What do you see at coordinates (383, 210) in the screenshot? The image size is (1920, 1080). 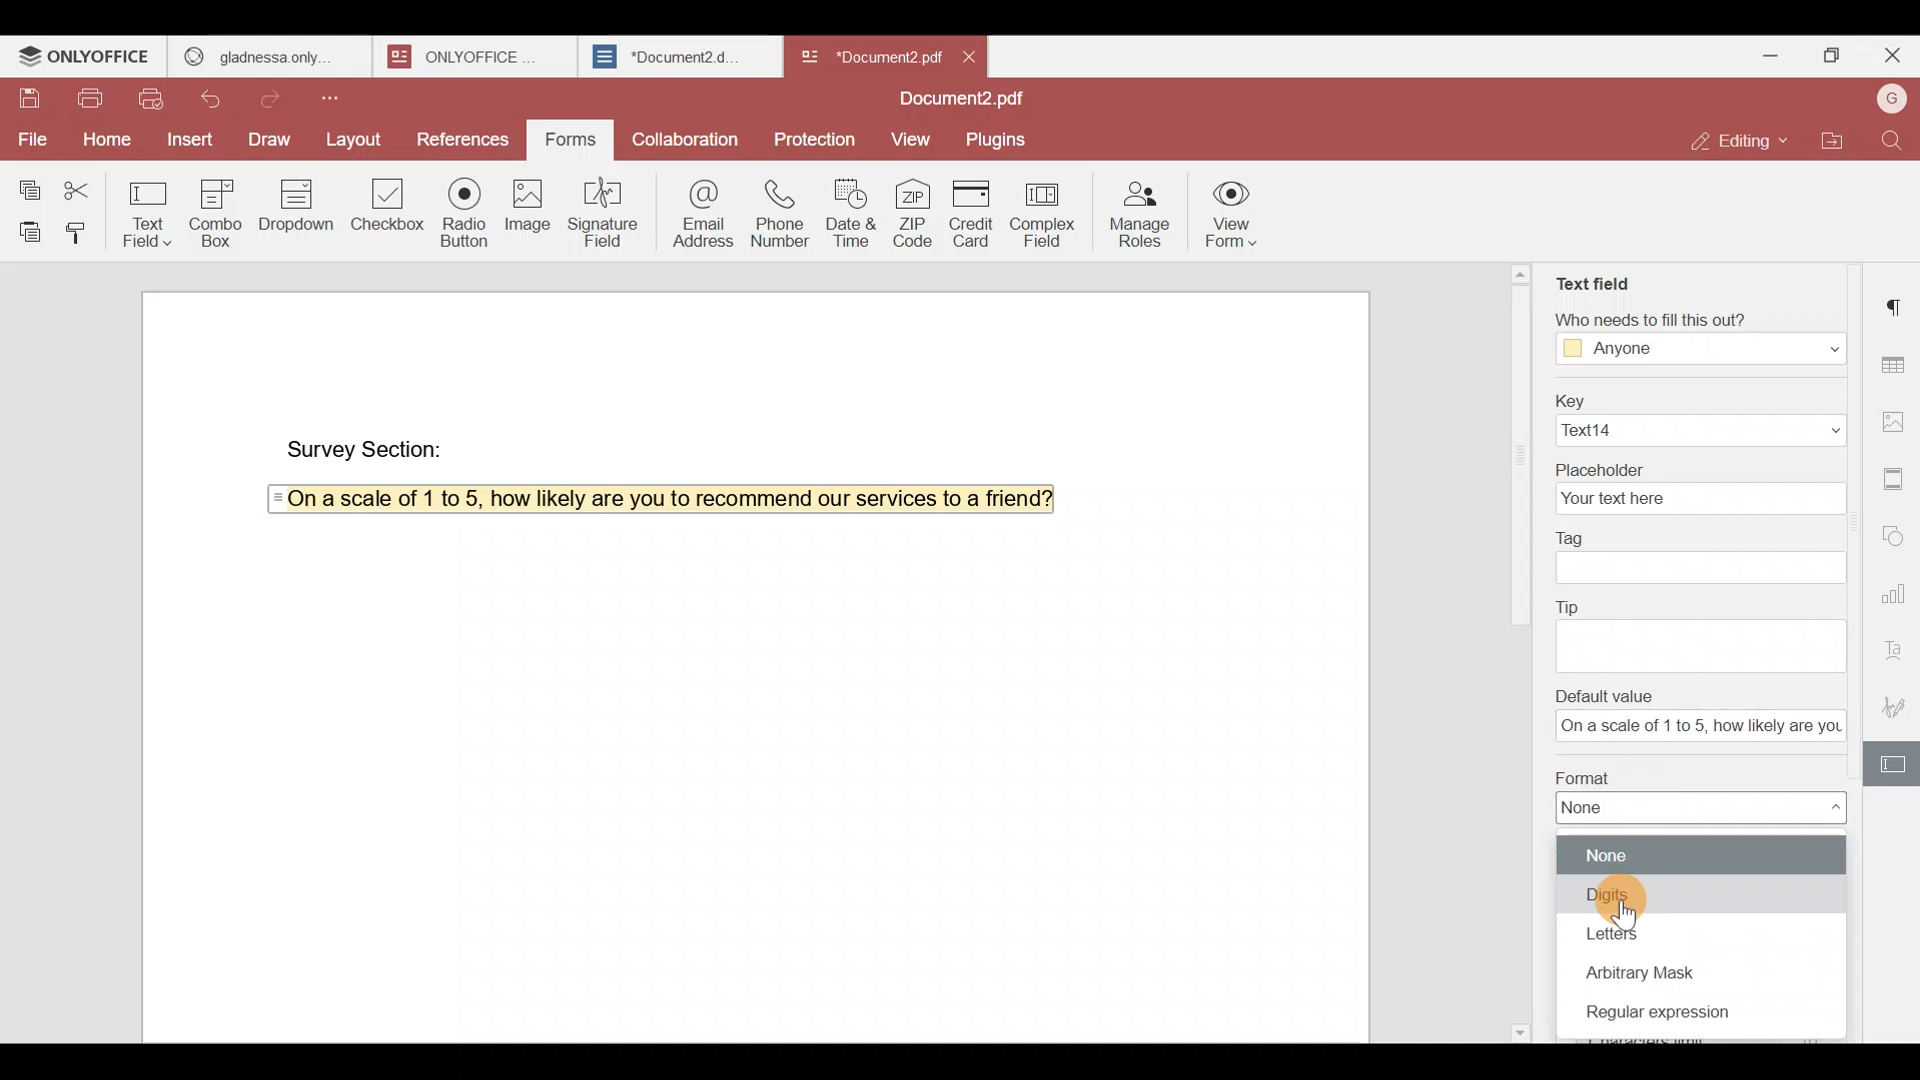 I see `Checkbox` at bounding box center [383, 210].